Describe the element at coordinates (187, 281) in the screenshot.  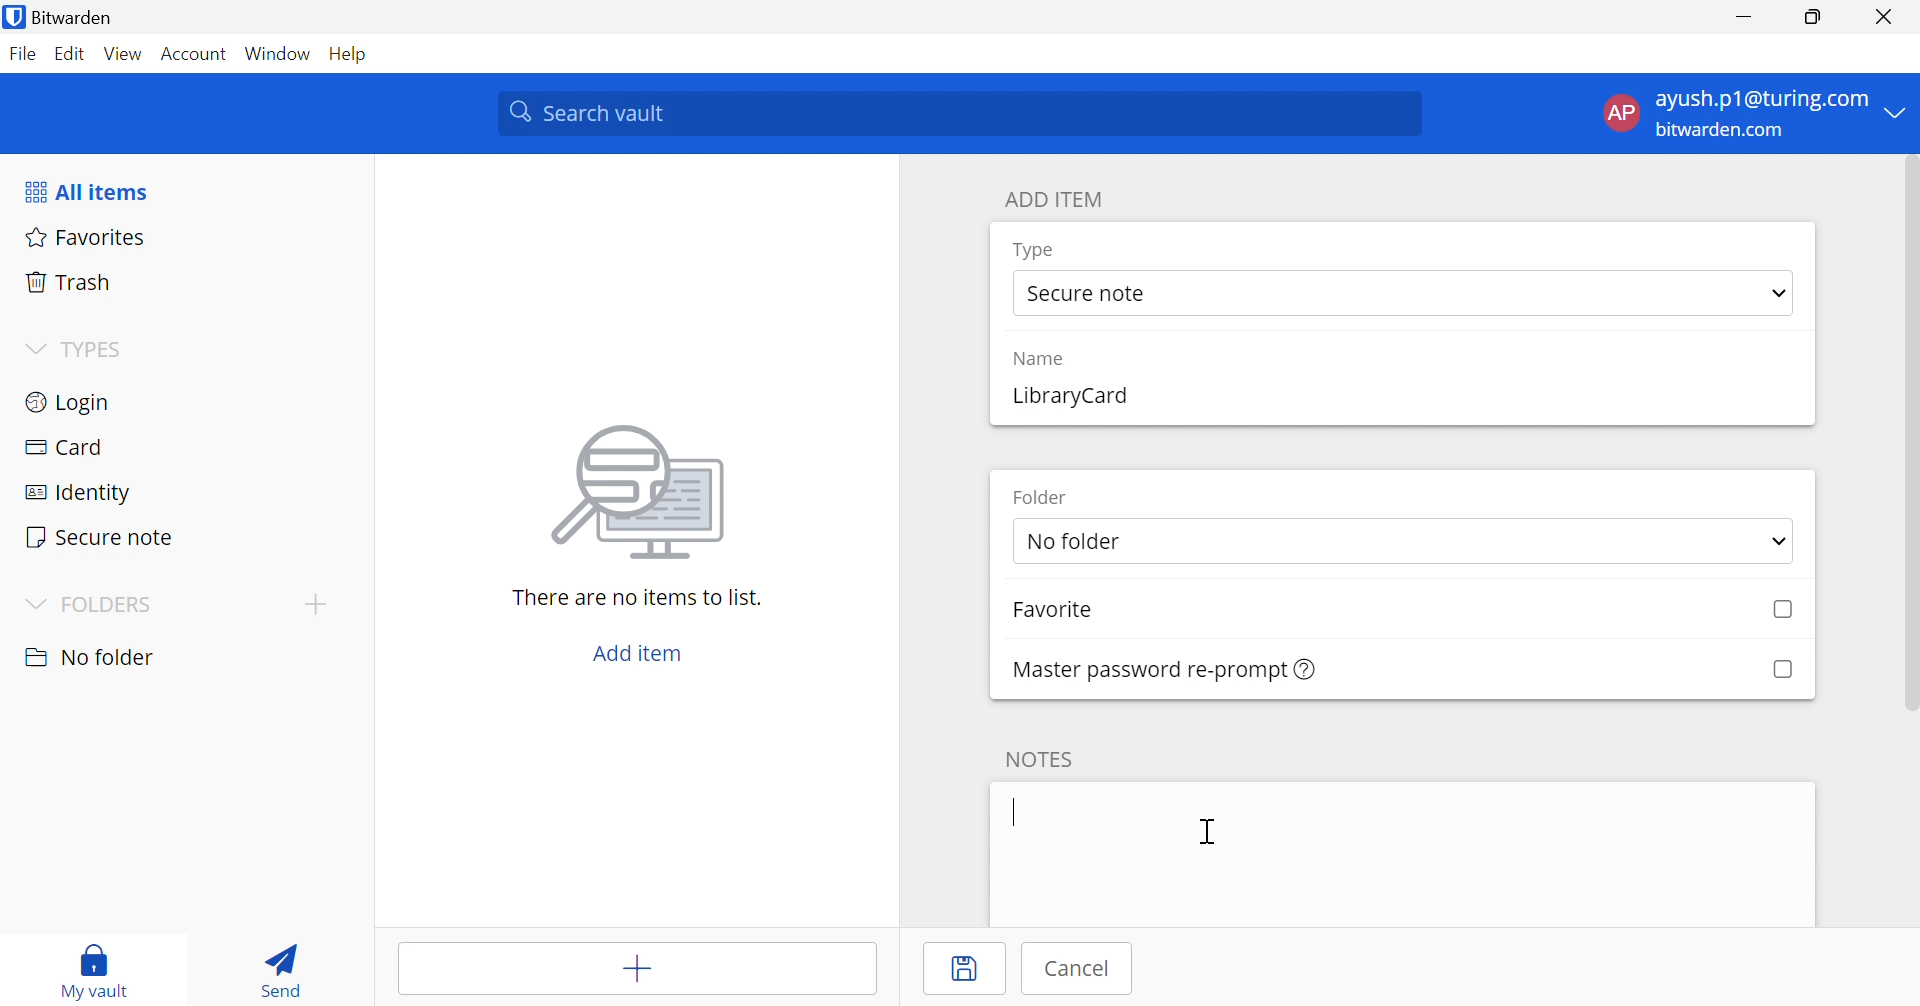
I see `Trash` at that location.